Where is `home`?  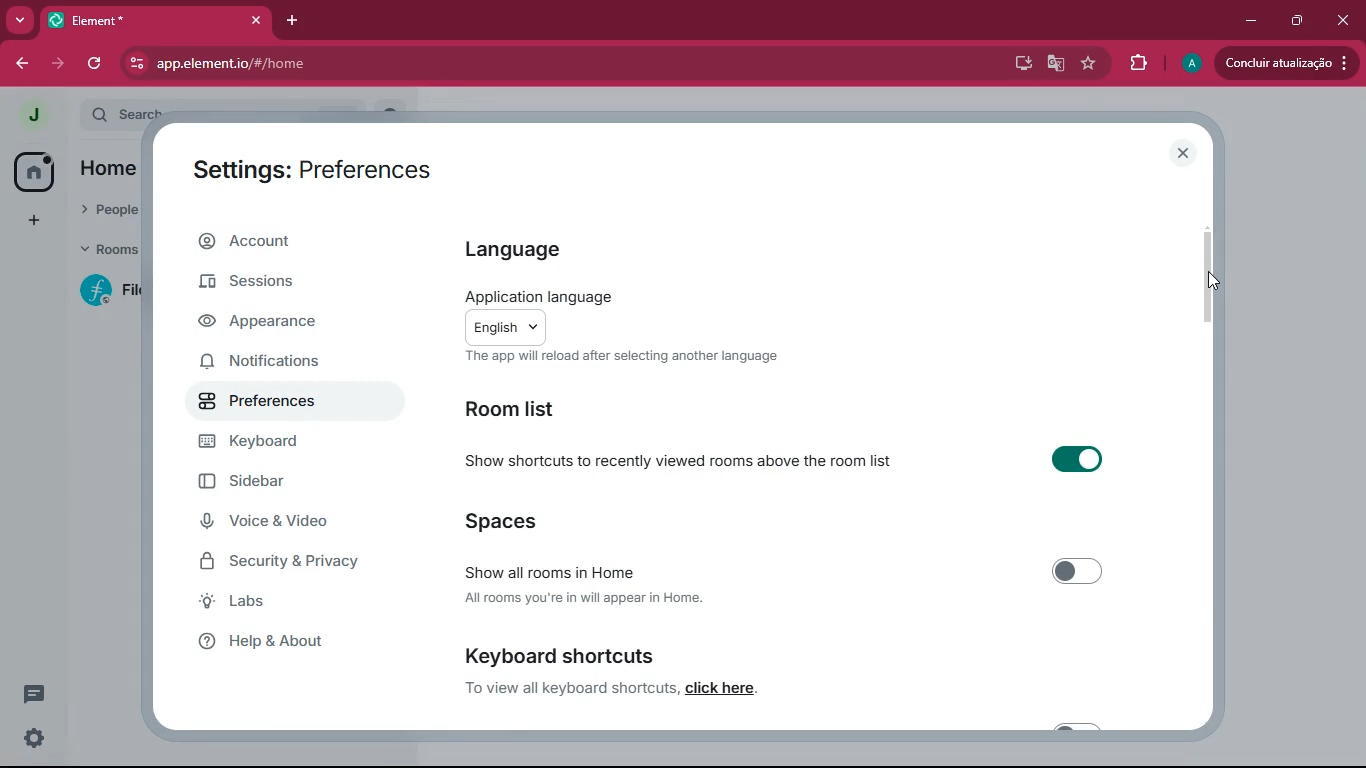
home is located at coordinates (114, 170).